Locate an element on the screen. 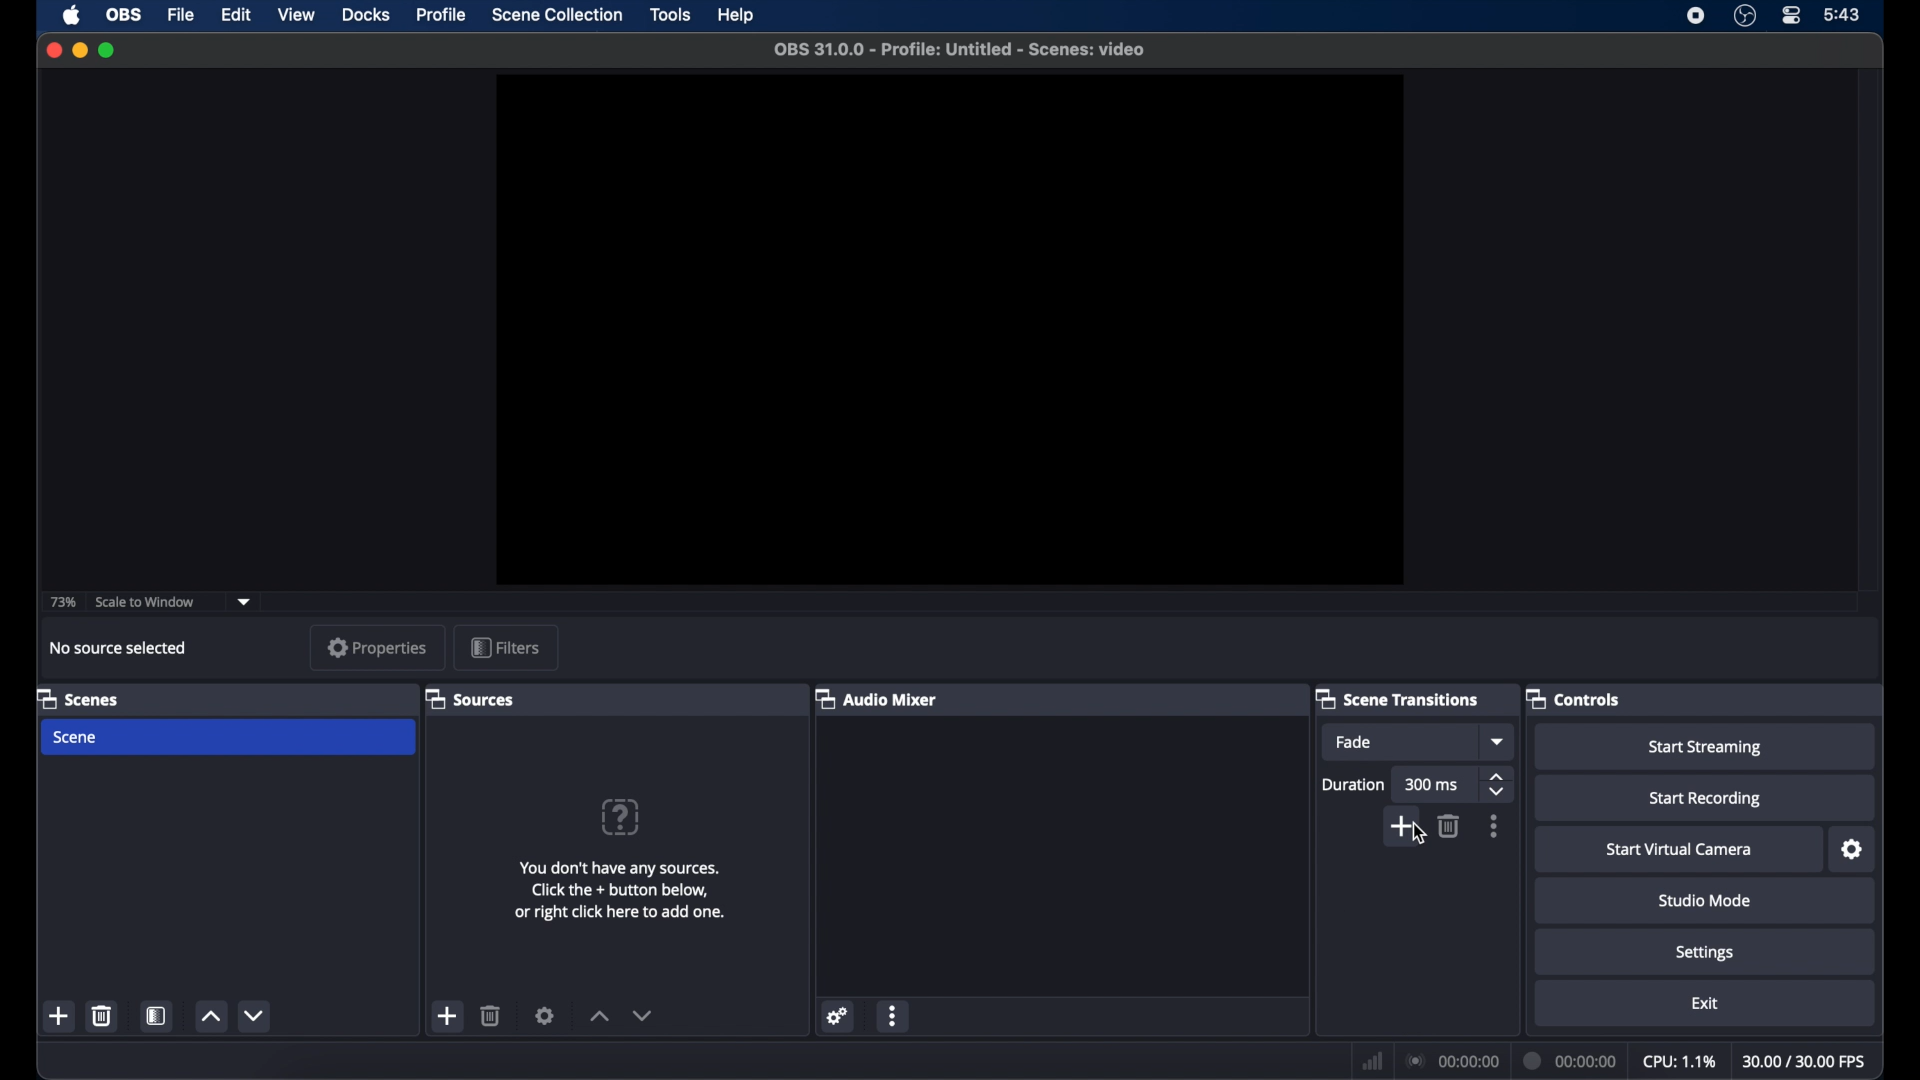 This screenshot has width=1920, height=1080. duration is located at coordinates (1571, 1062).